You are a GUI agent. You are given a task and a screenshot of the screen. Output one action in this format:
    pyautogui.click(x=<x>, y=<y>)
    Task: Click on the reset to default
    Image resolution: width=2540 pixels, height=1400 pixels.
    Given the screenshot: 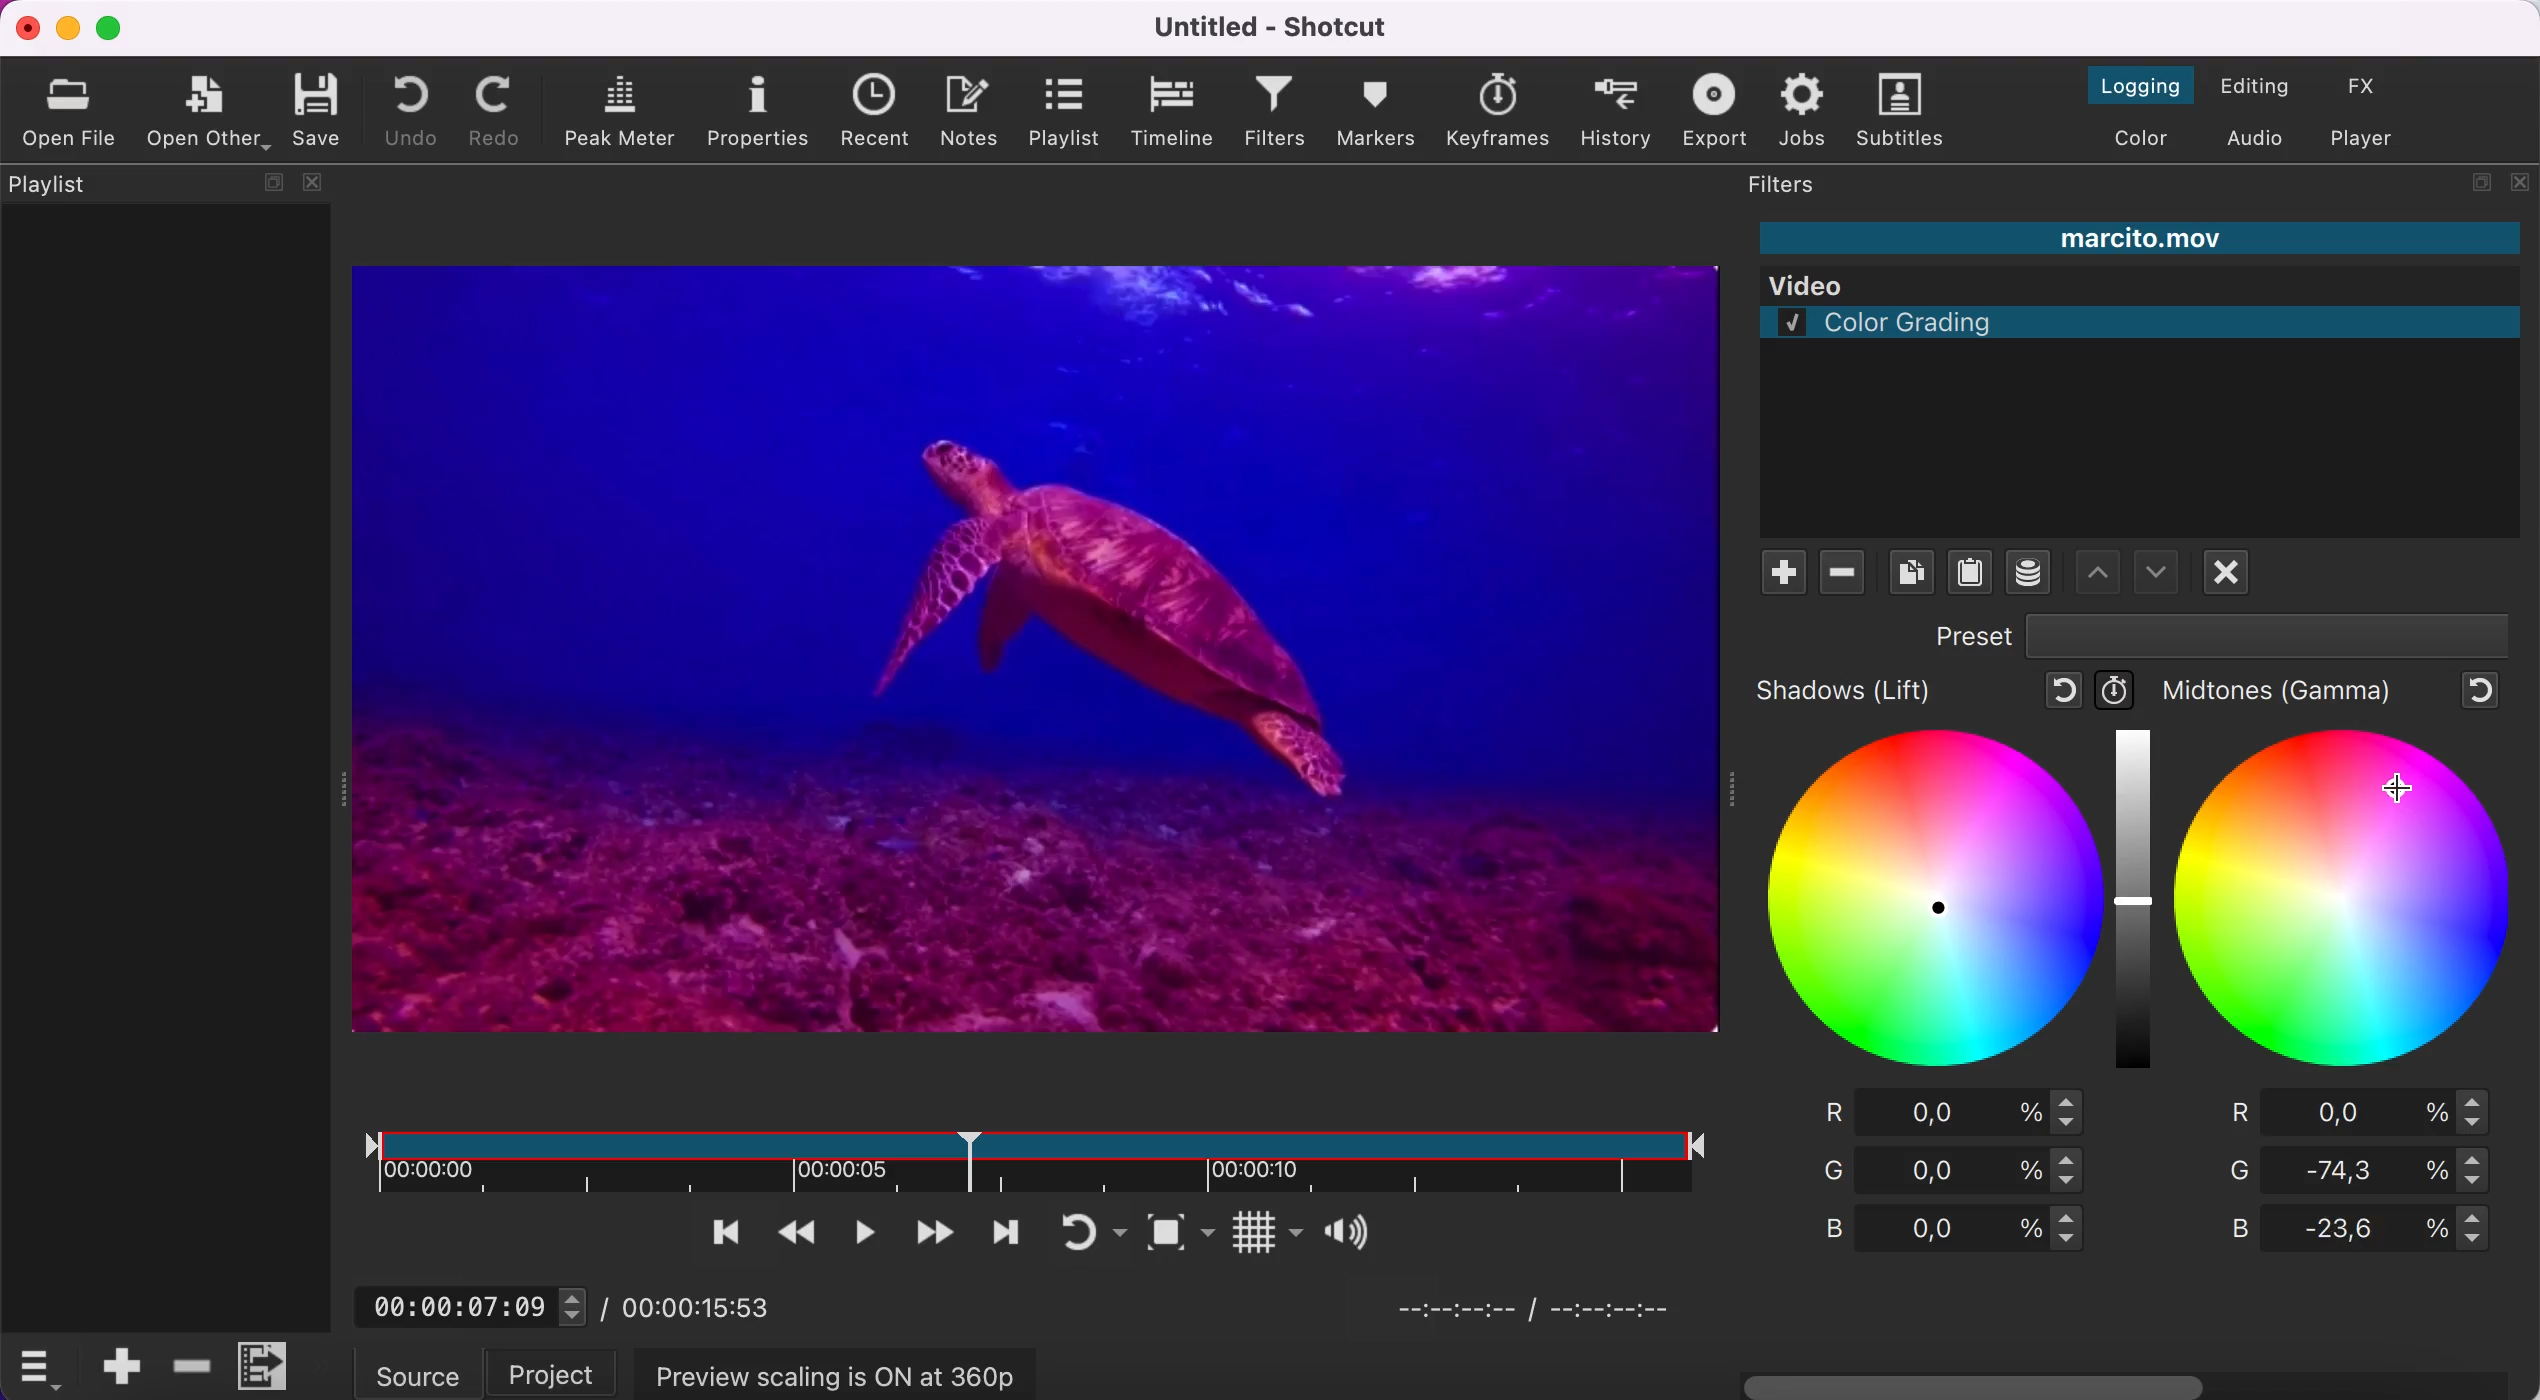 What is the action you would take?
    pyautogui.click(x=2489, y=691)
    